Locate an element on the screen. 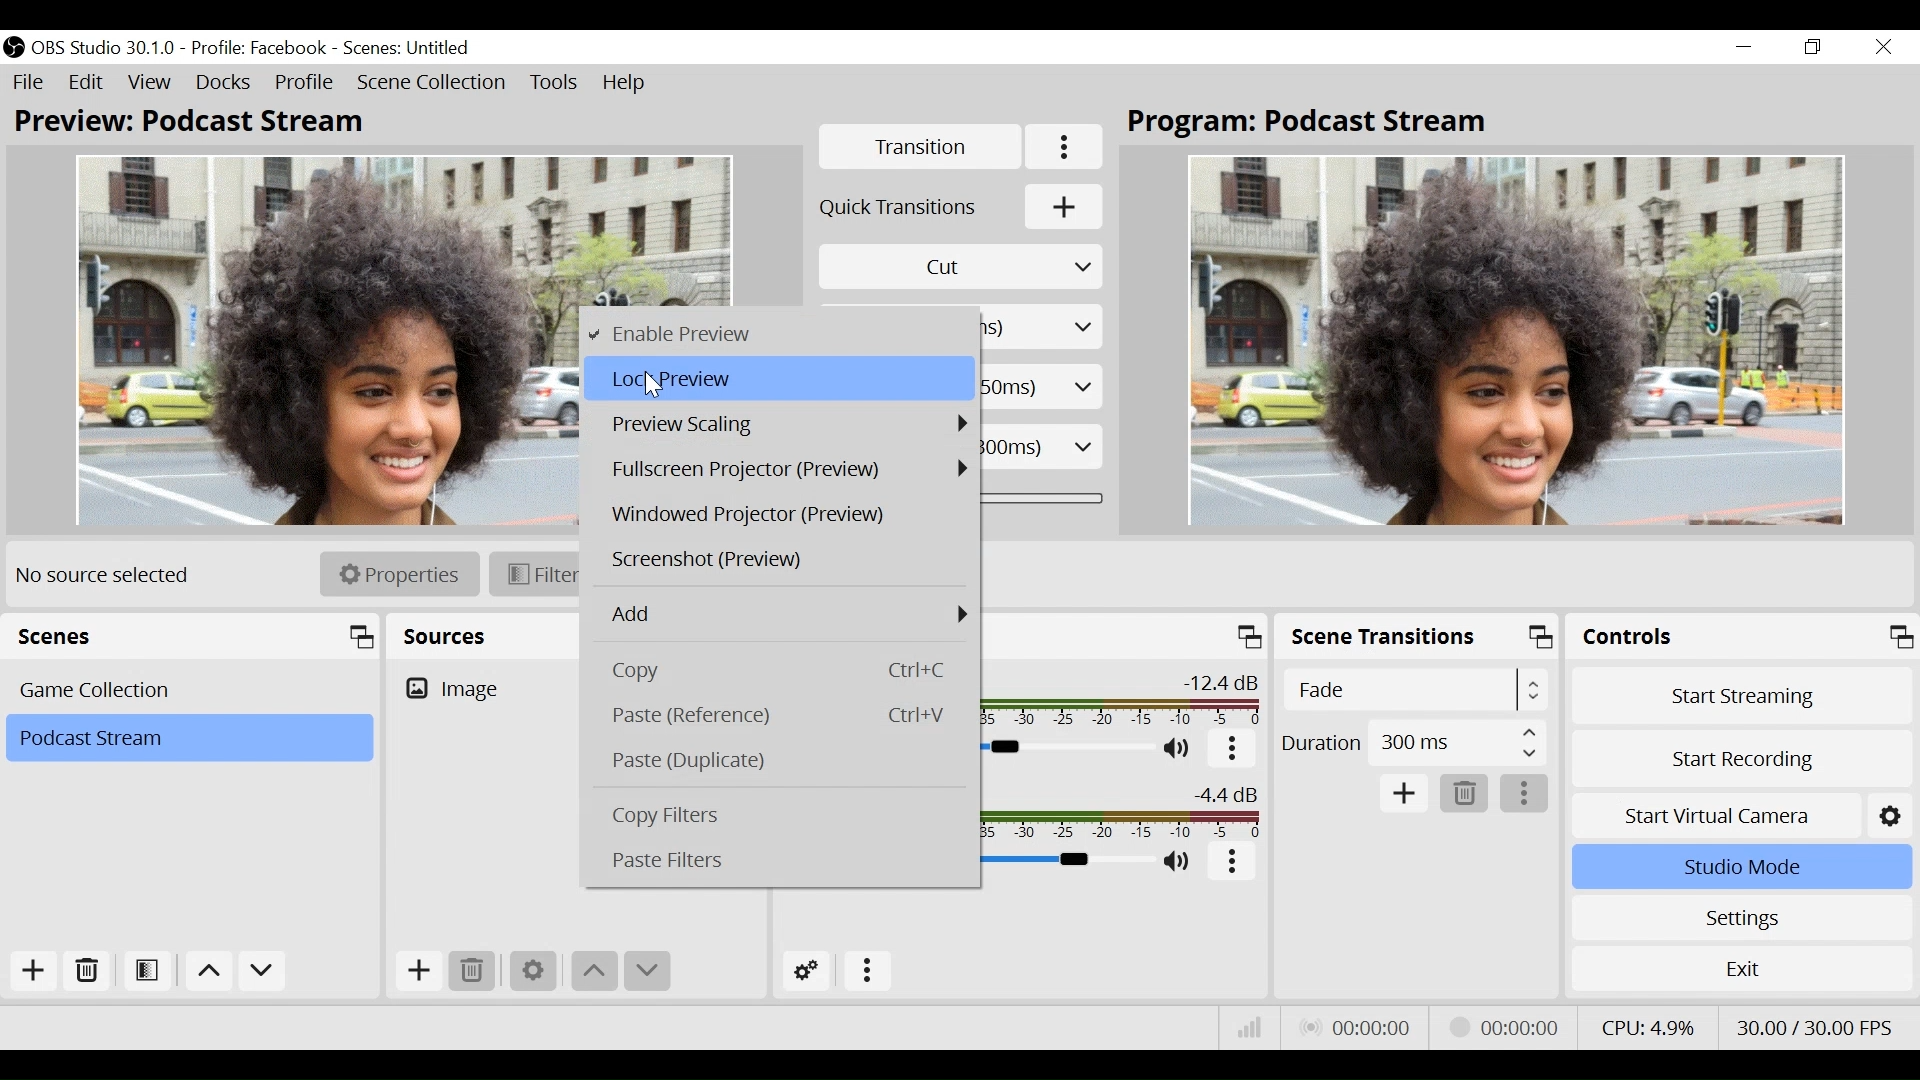  Tools is located at coordinates (556, 83).